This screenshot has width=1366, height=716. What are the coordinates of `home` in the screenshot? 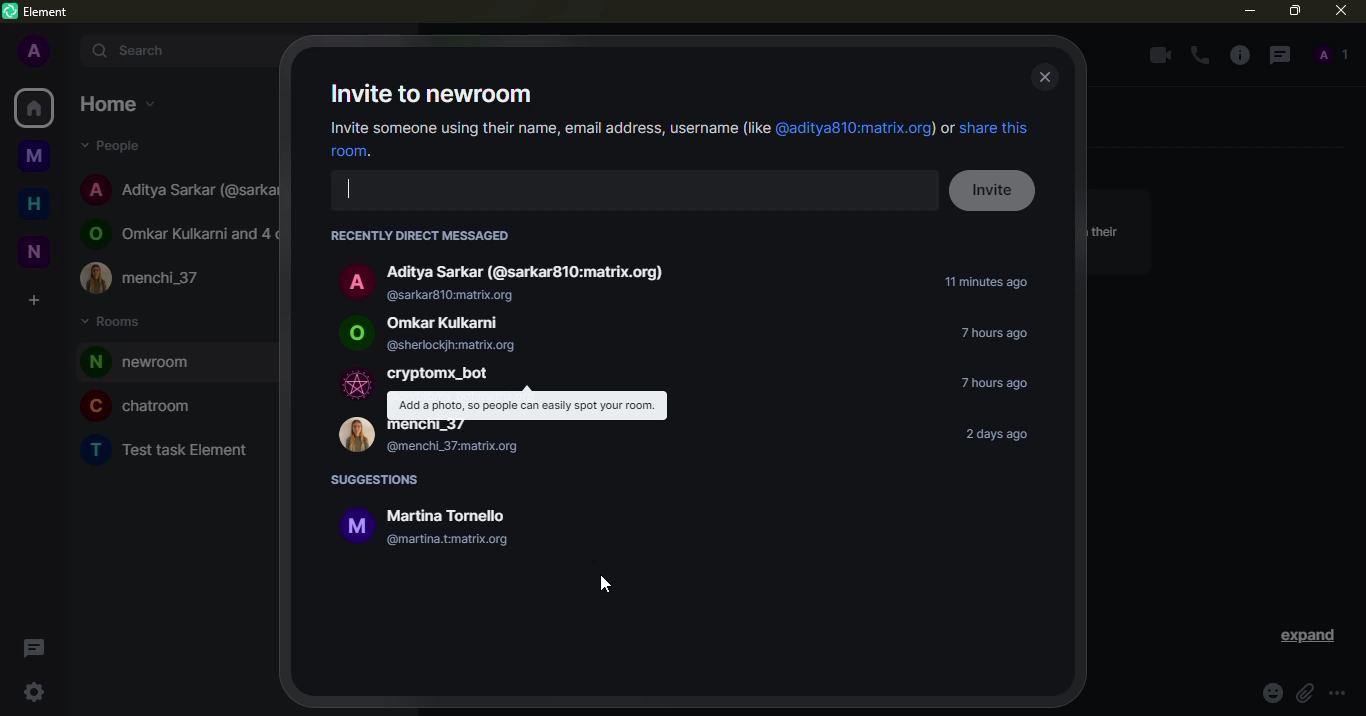 It's located at (120, 105).